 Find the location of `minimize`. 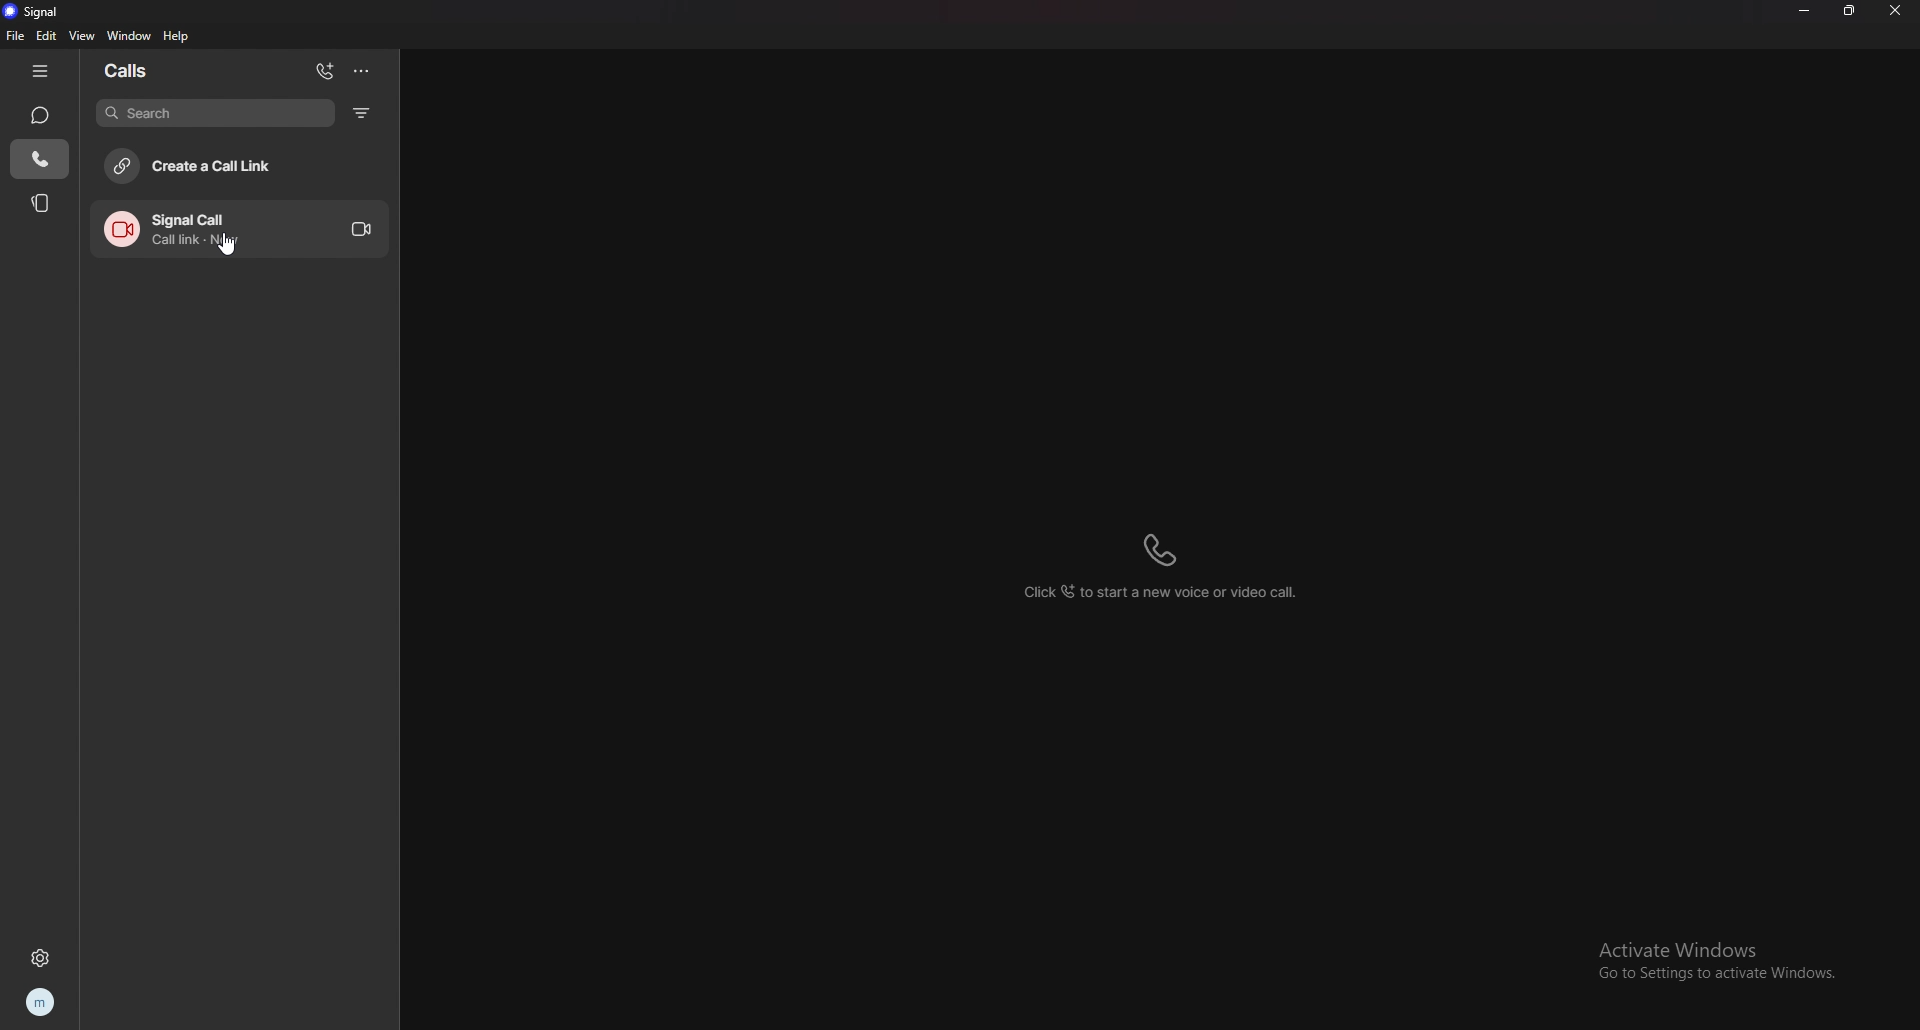

minimize is located at coordinates (1804, 10).